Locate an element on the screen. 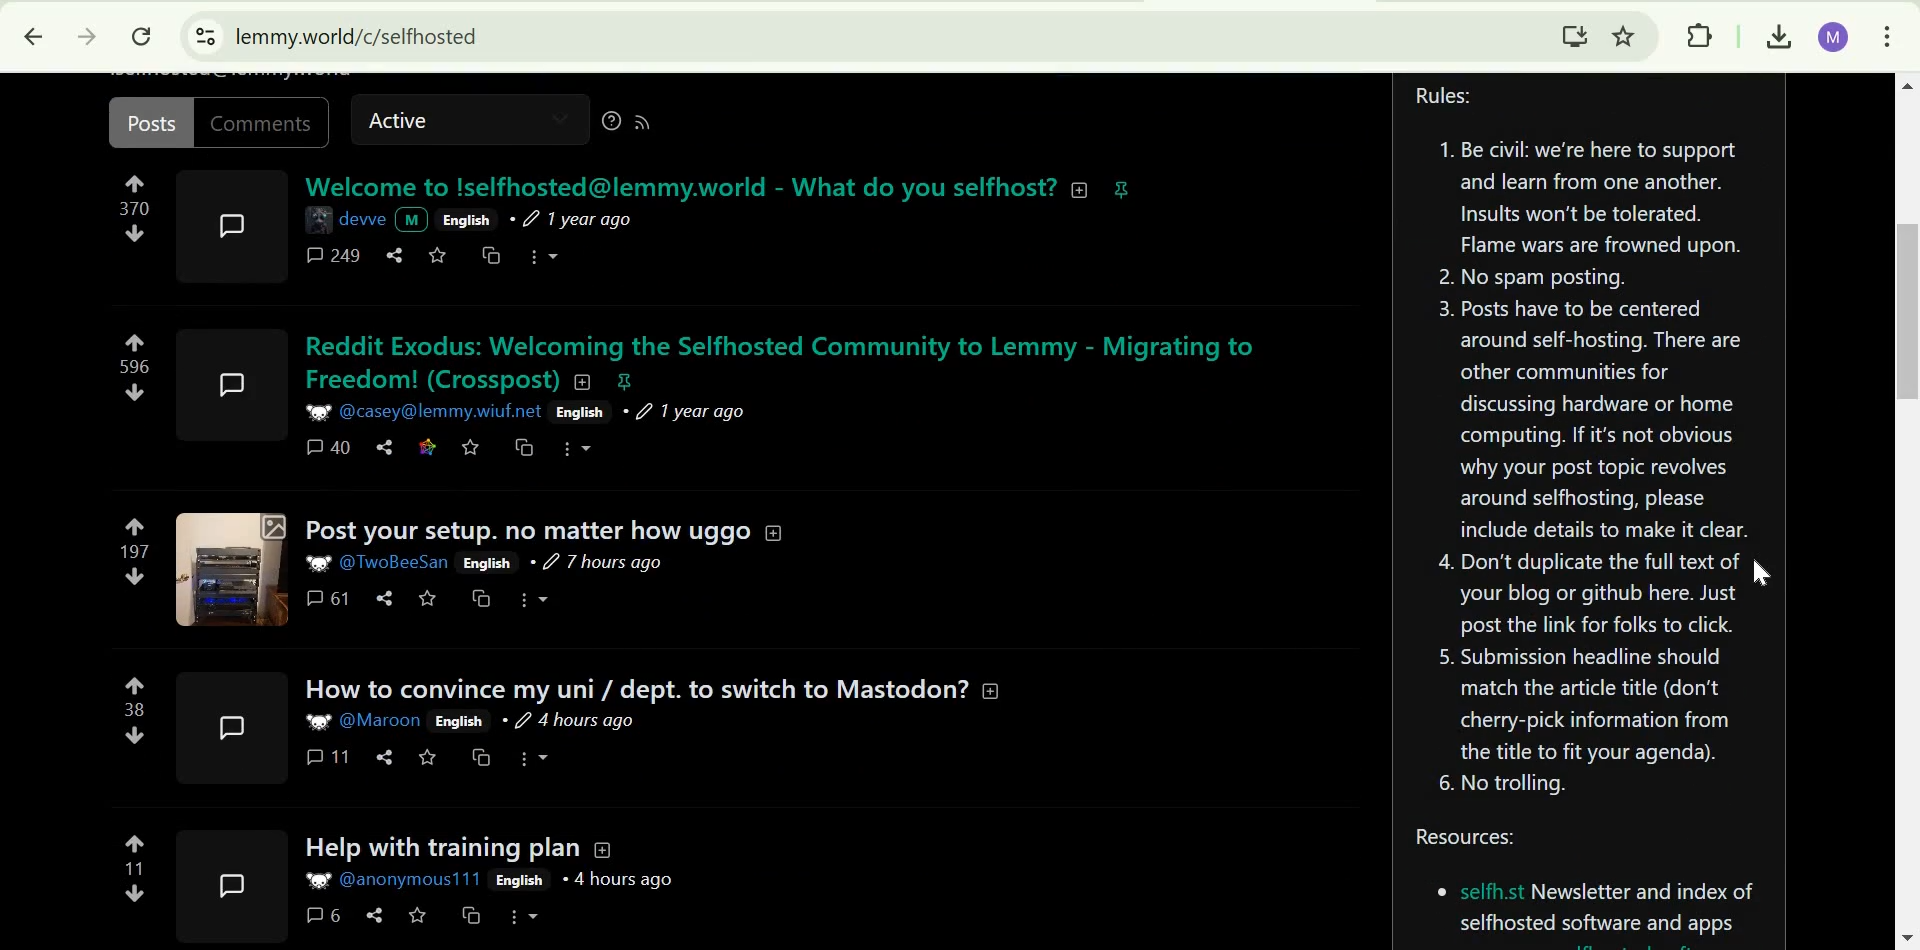 This screenshot has width=1920, height=950. RSS is located at coordinates (651, 123).